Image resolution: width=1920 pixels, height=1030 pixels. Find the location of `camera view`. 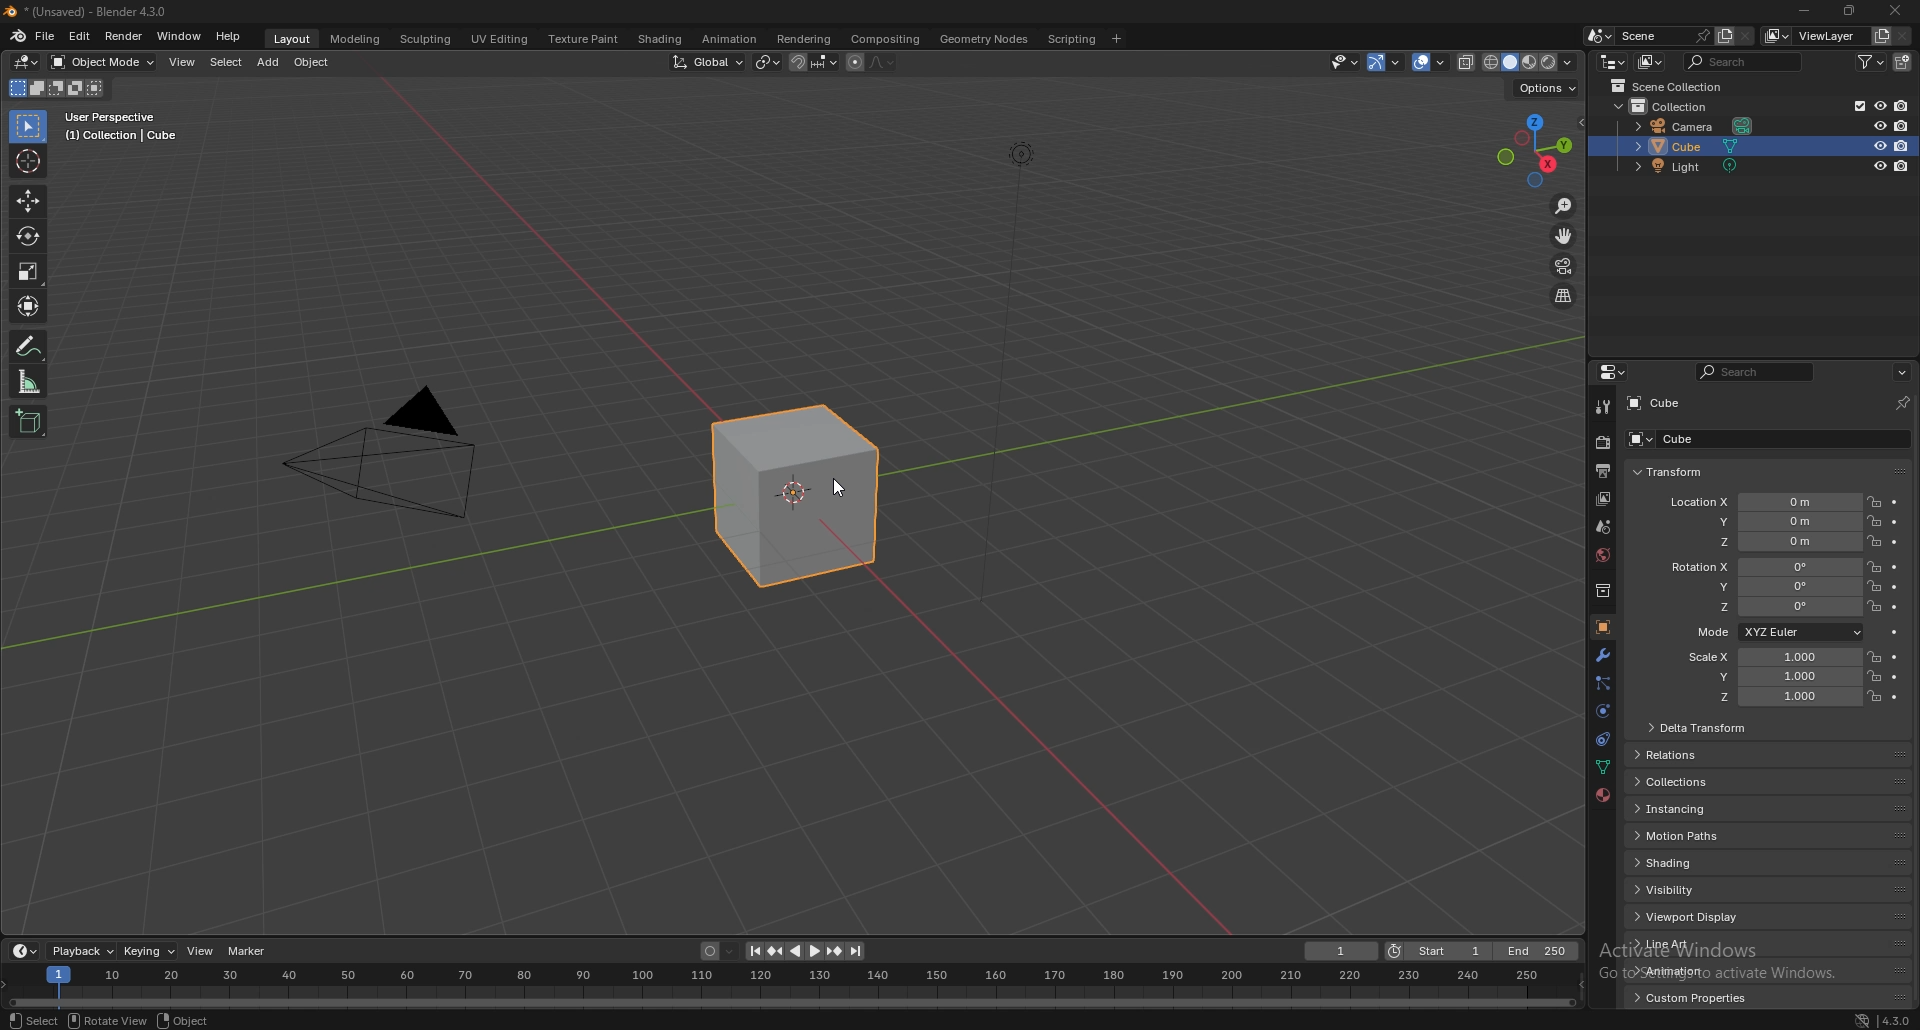

camera view is located at coordinates (1565, 266).